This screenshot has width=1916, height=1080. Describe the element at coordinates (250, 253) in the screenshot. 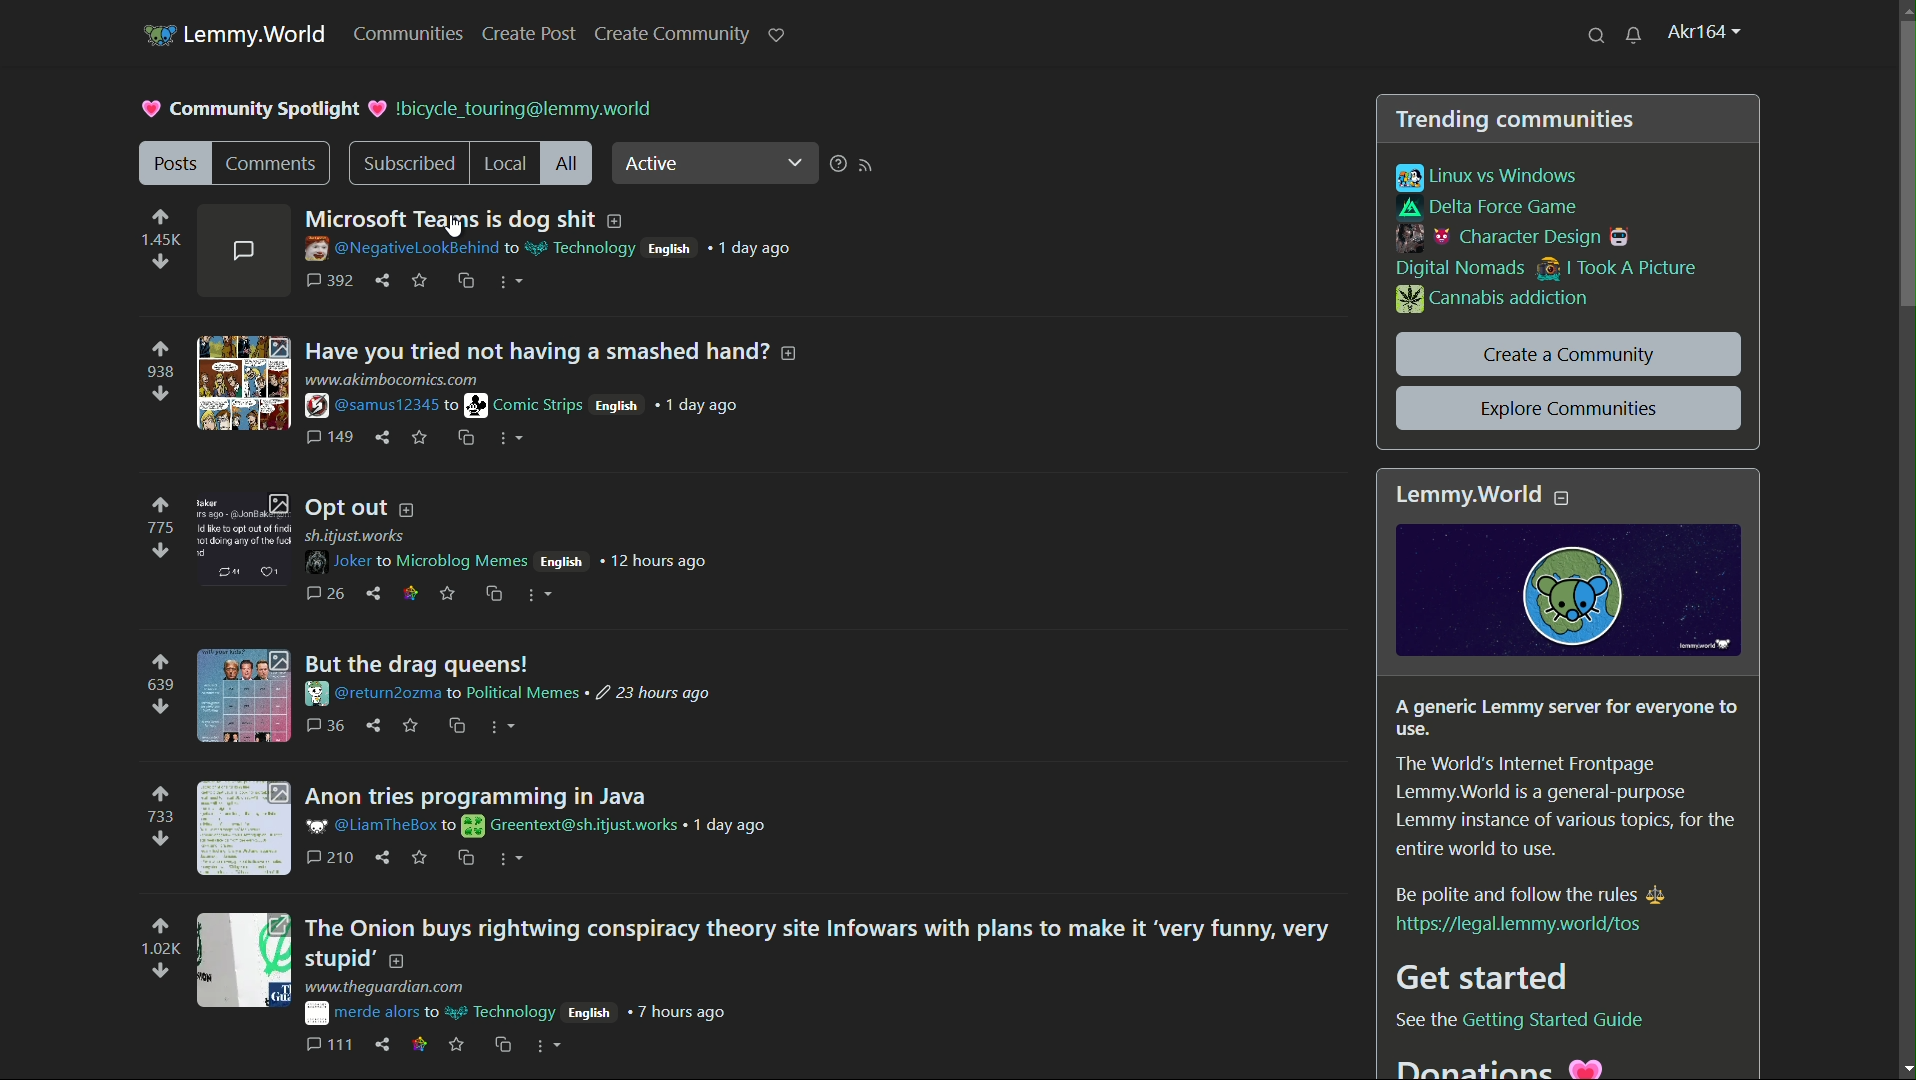

I see `comments` at that location.